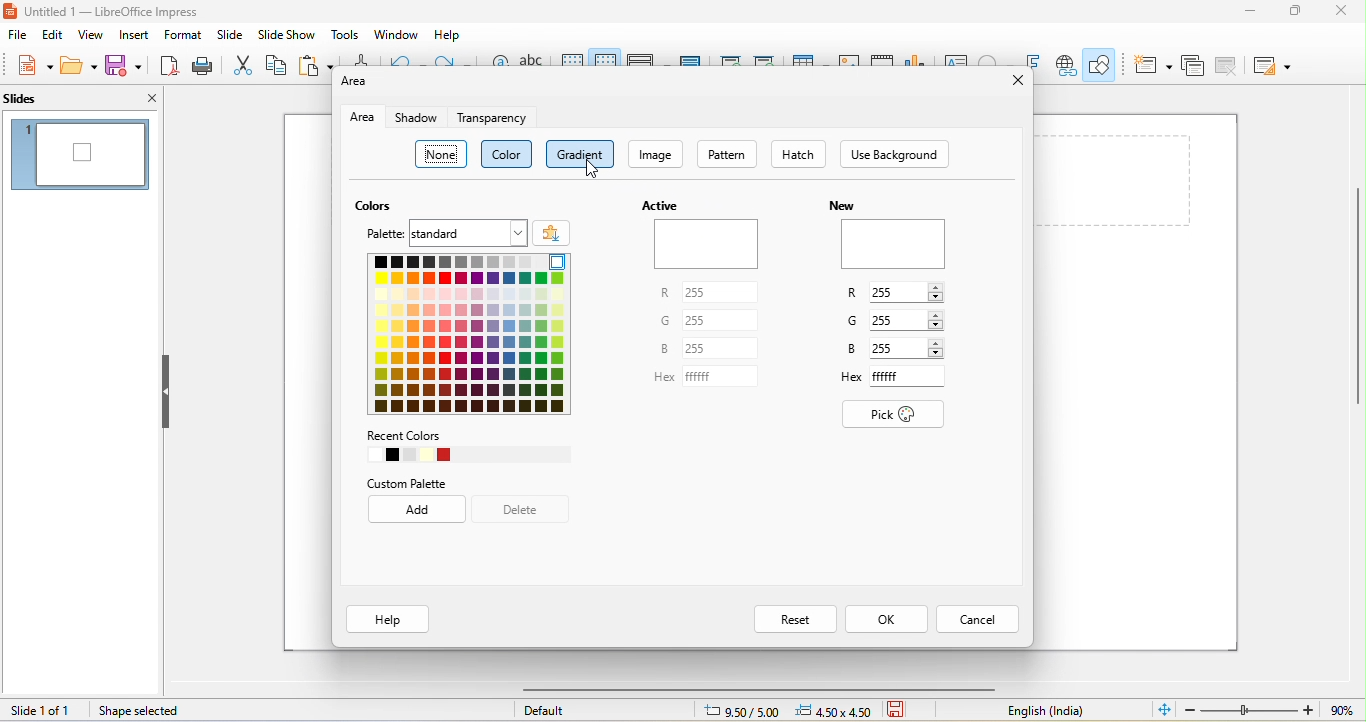 The width and height of the screenshot is (1366, 722). I want to click on close, so click(1016, 81).